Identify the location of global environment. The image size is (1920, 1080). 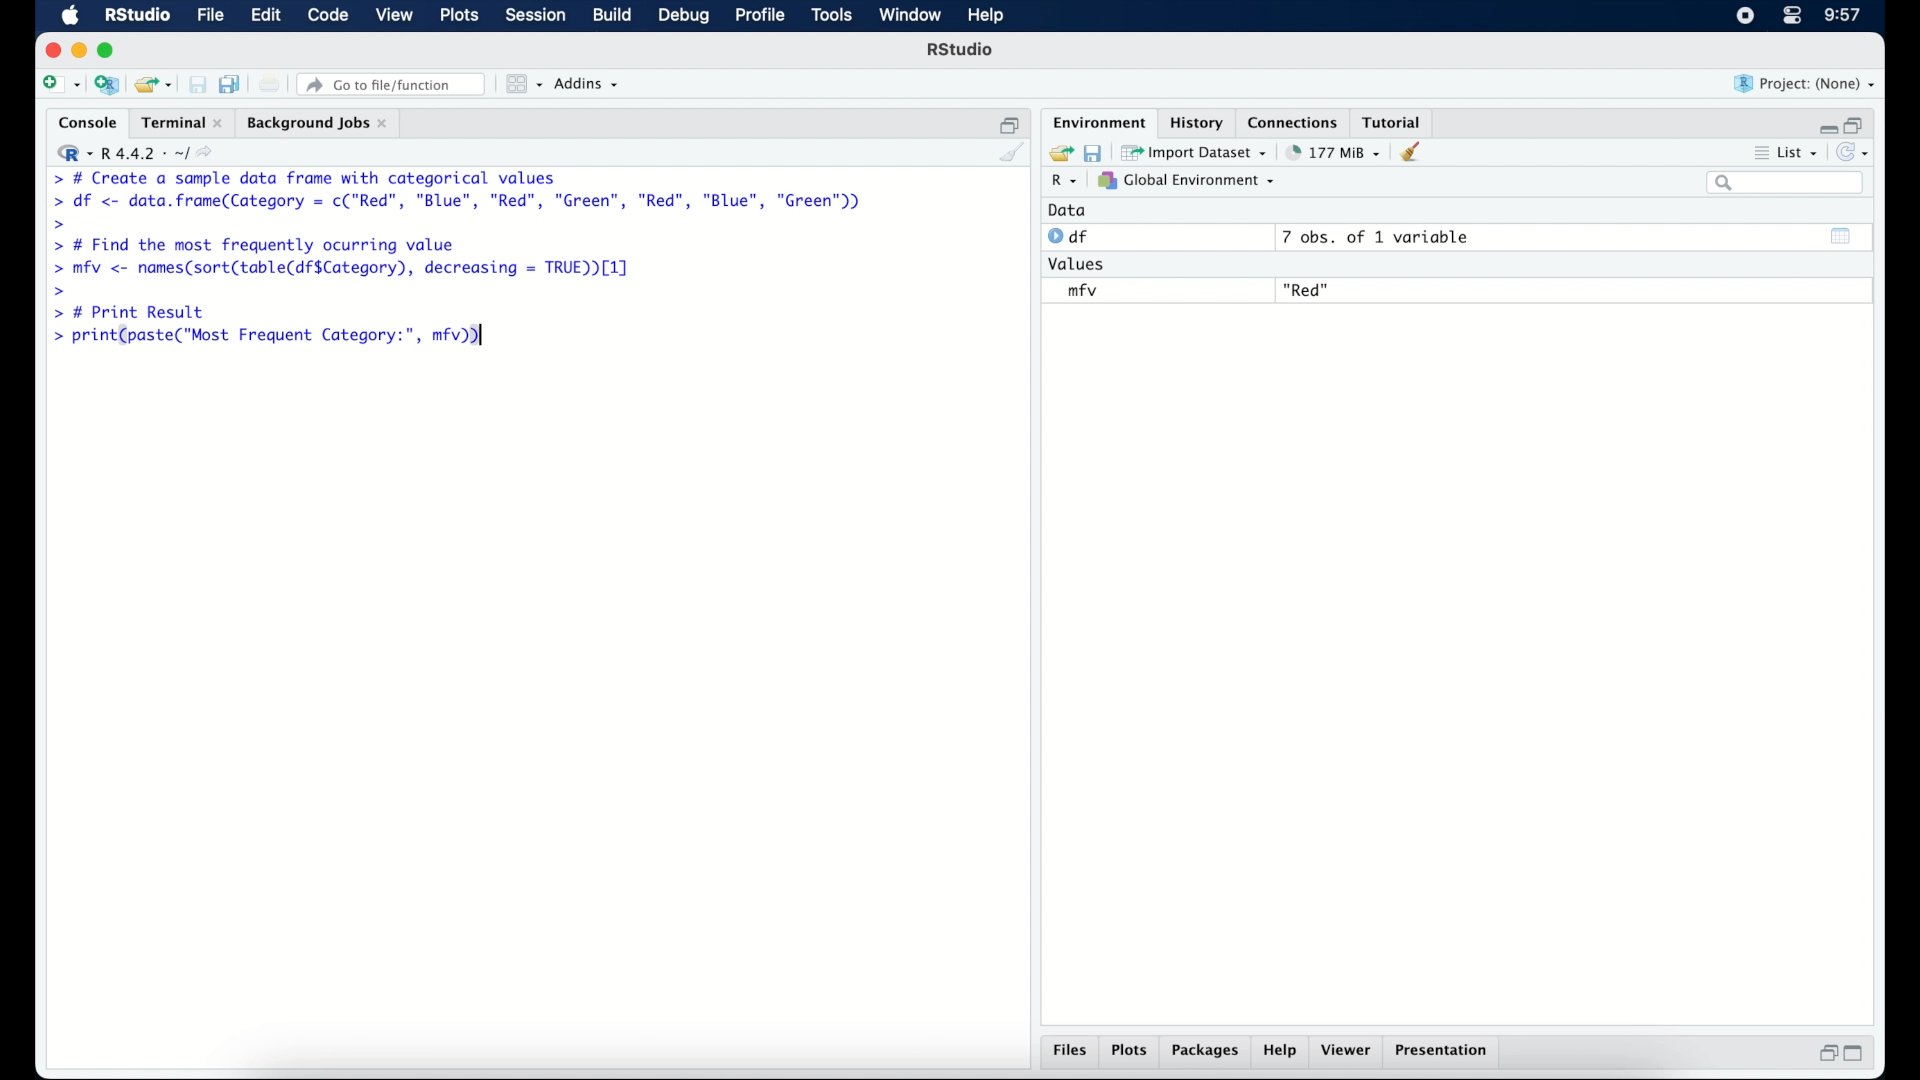
(1193, 181).